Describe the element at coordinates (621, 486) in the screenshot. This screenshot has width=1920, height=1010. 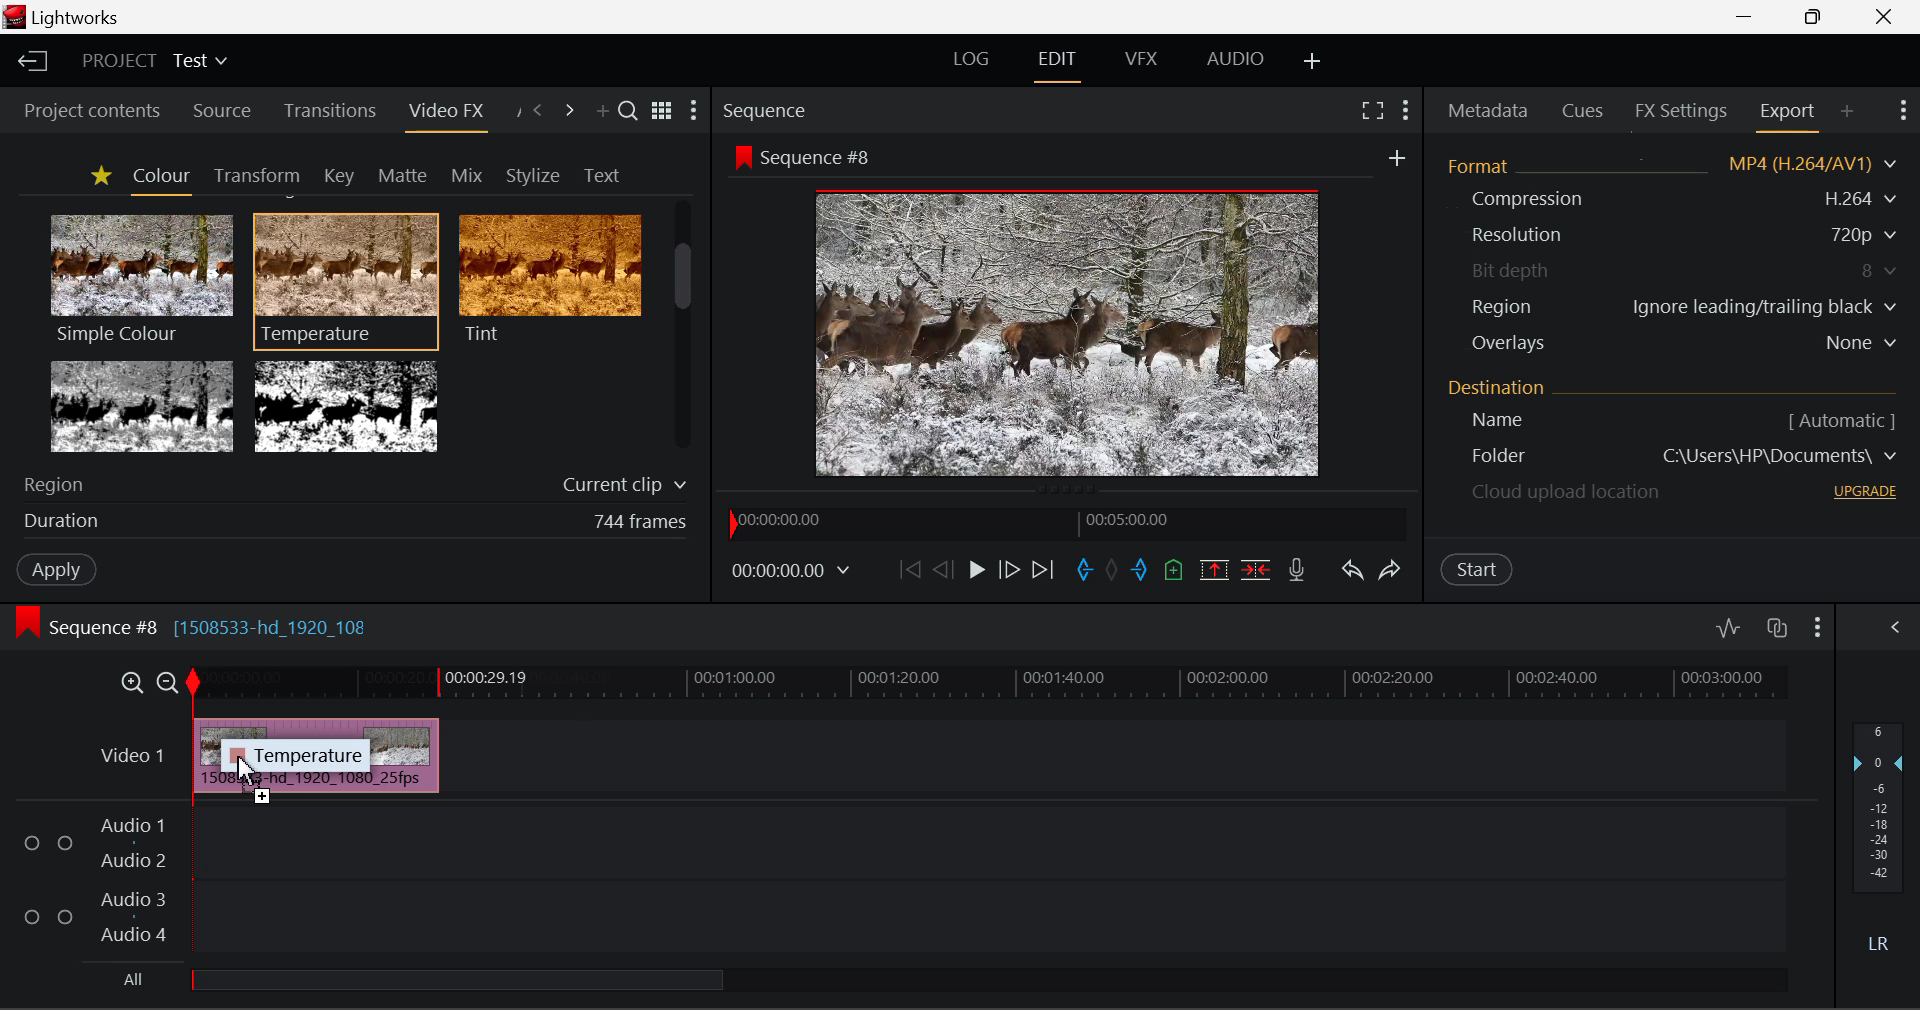
I see `Current clip ` at that location.